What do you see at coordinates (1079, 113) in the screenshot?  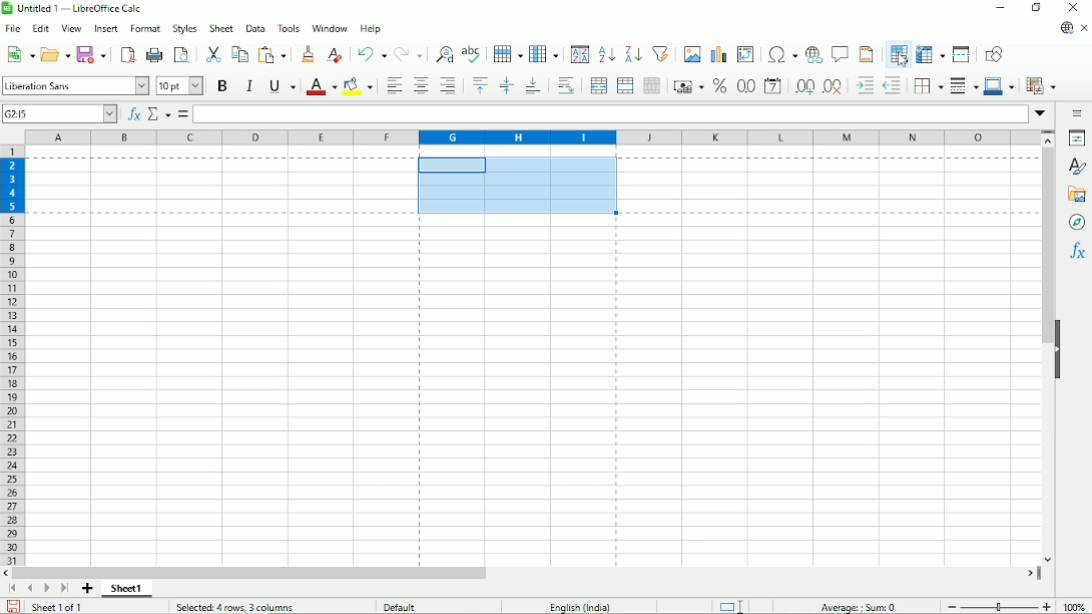 I see `Sidebar settings` at bounding box center [1079, 113].